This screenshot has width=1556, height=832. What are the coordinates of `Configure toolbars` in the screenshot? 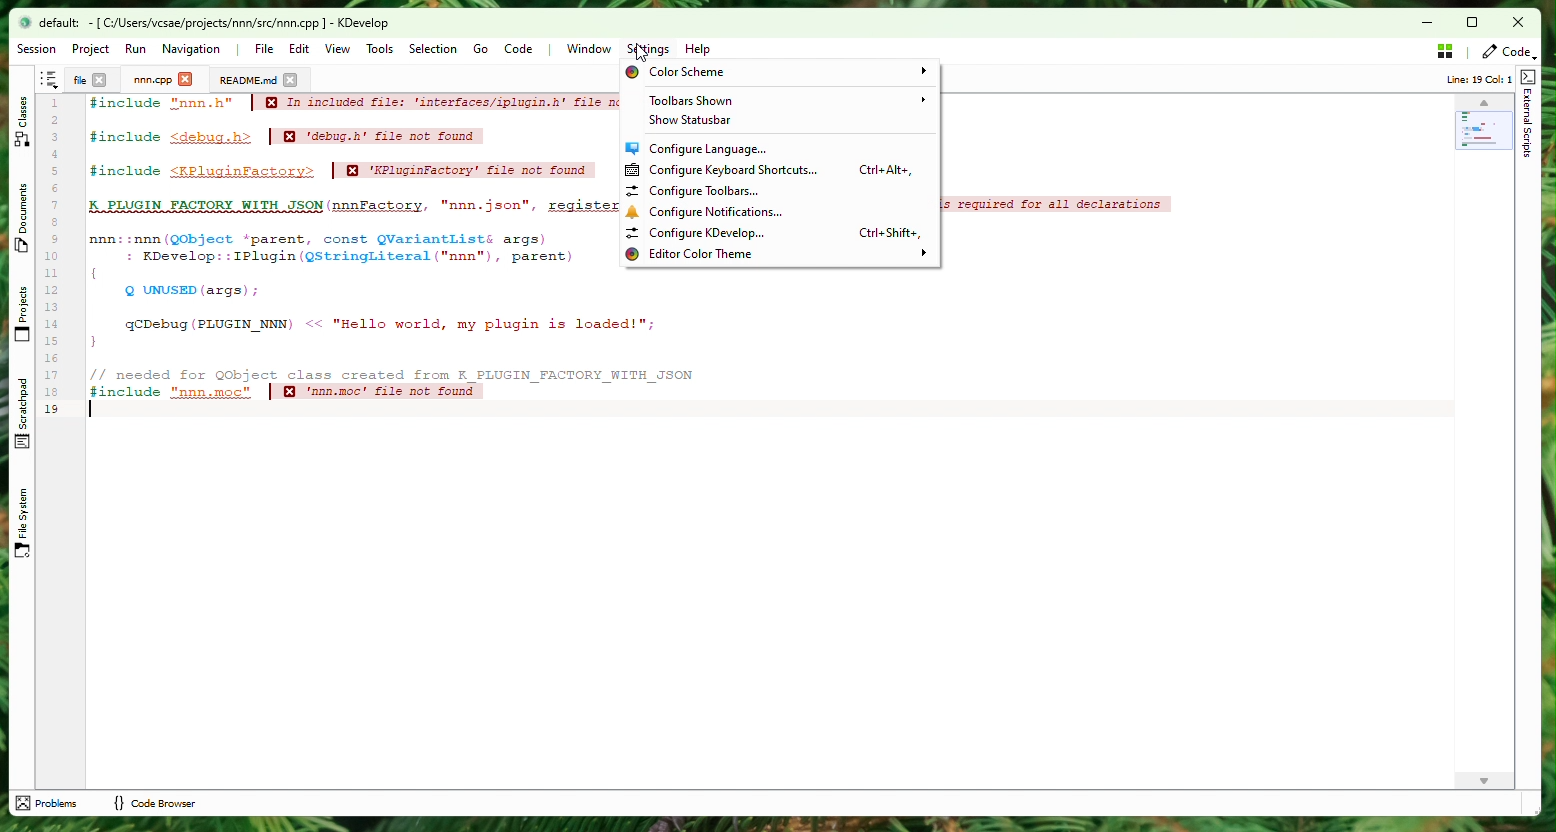 It's located at (771, 191).